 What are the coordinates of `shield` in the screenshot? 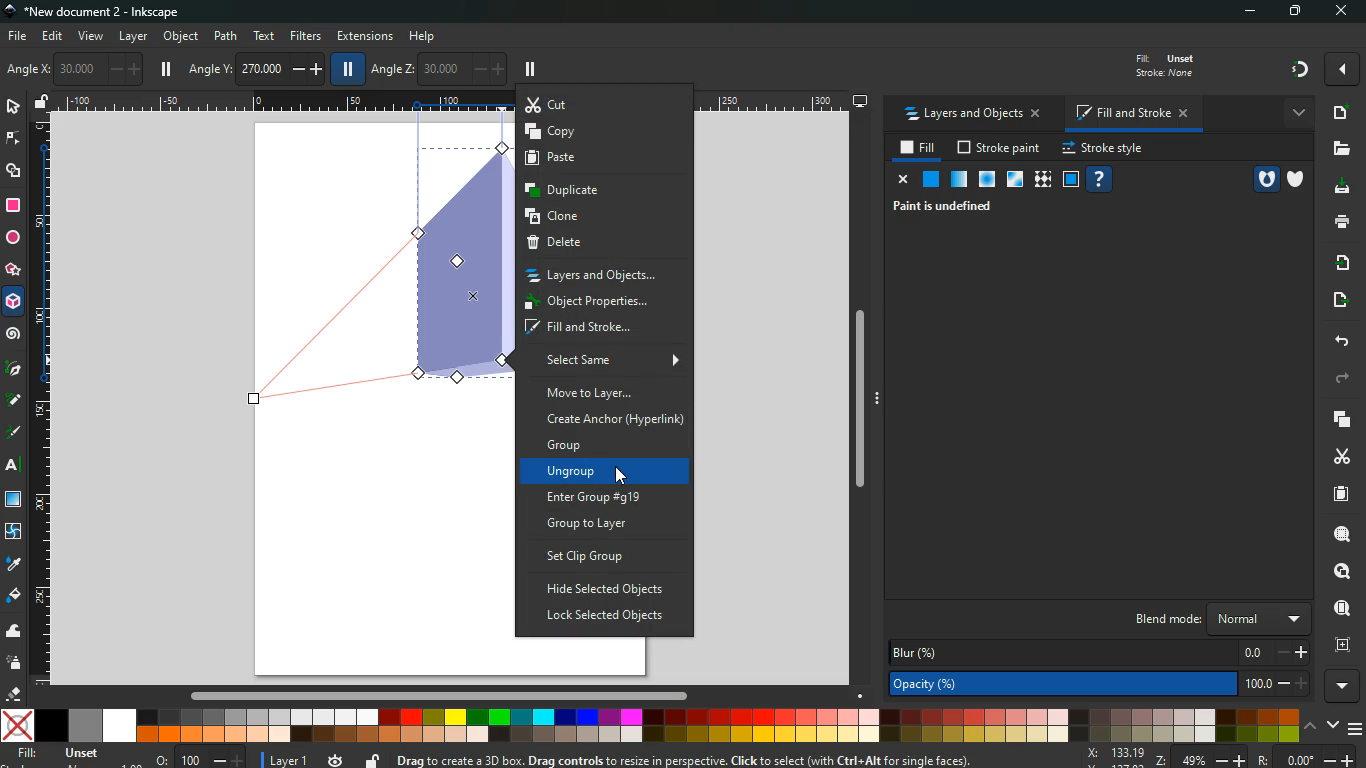 It's located at (1299, 180).